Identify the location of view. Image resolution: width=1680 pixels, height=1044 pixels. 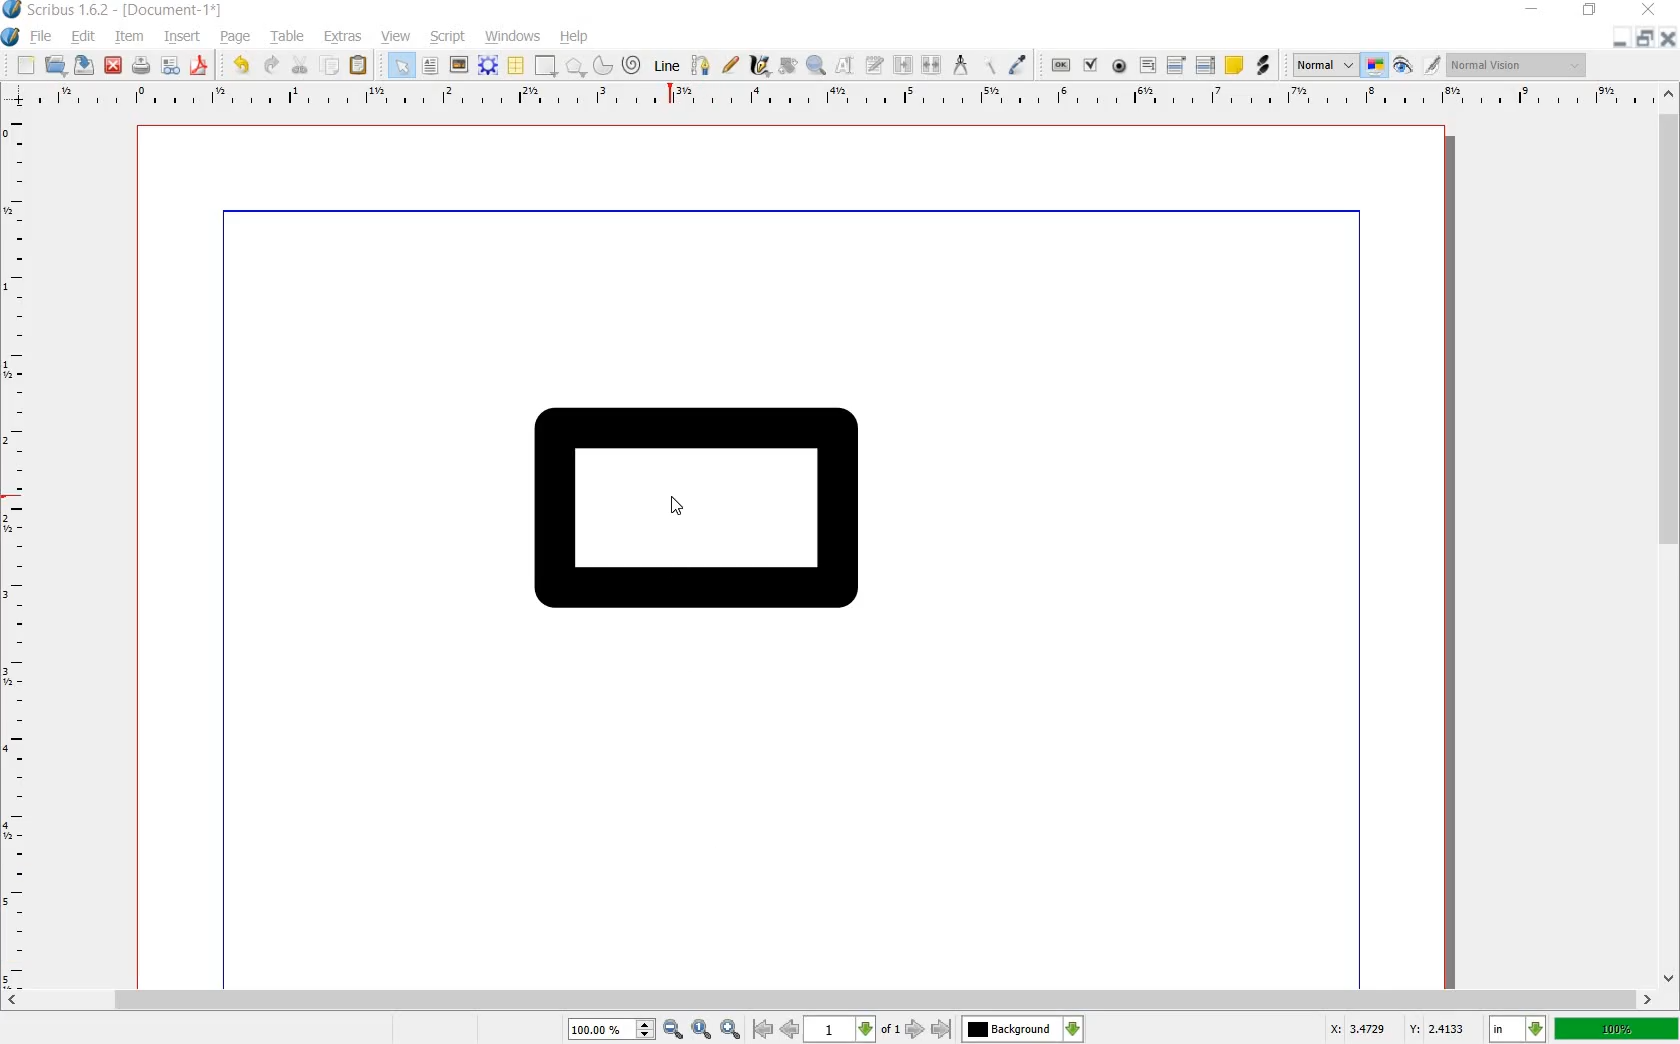
(396, 38).